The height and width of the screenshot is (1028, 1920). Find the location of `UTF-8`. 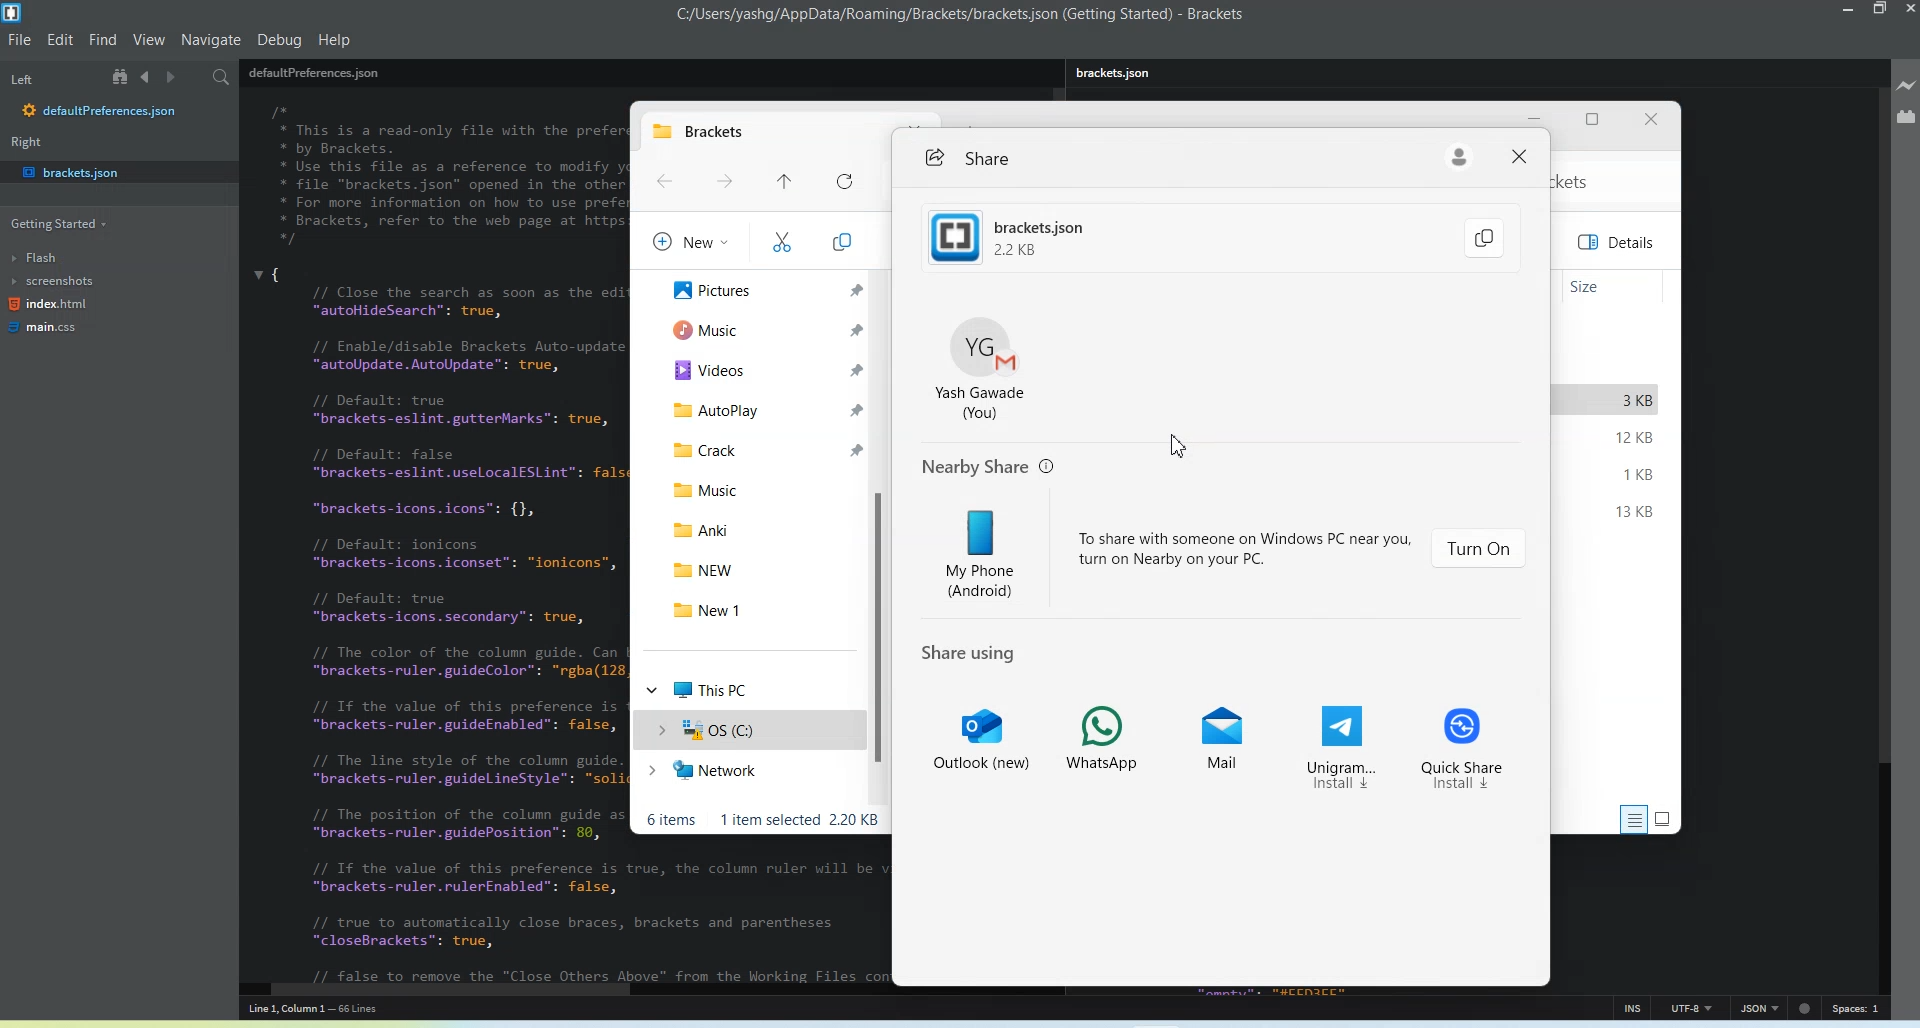

UTF-8 is located at coordinates (1695, 1009).